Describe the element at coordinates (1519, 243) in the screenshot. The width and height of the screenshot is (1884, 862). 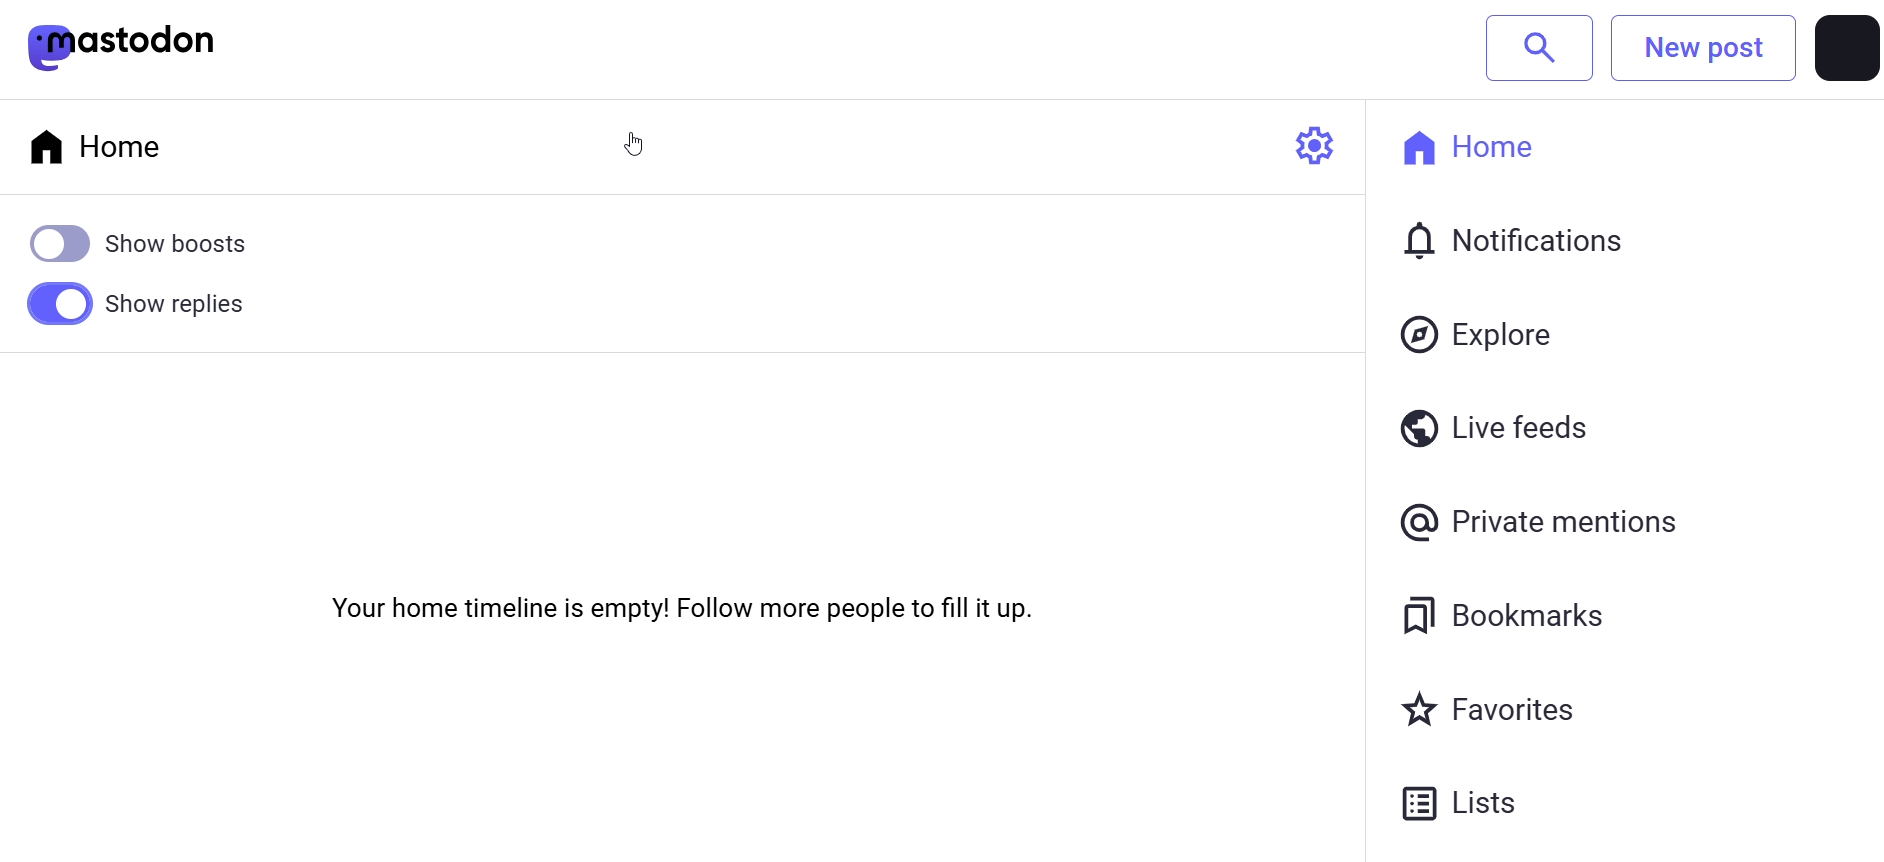
I see `notification` at that location.